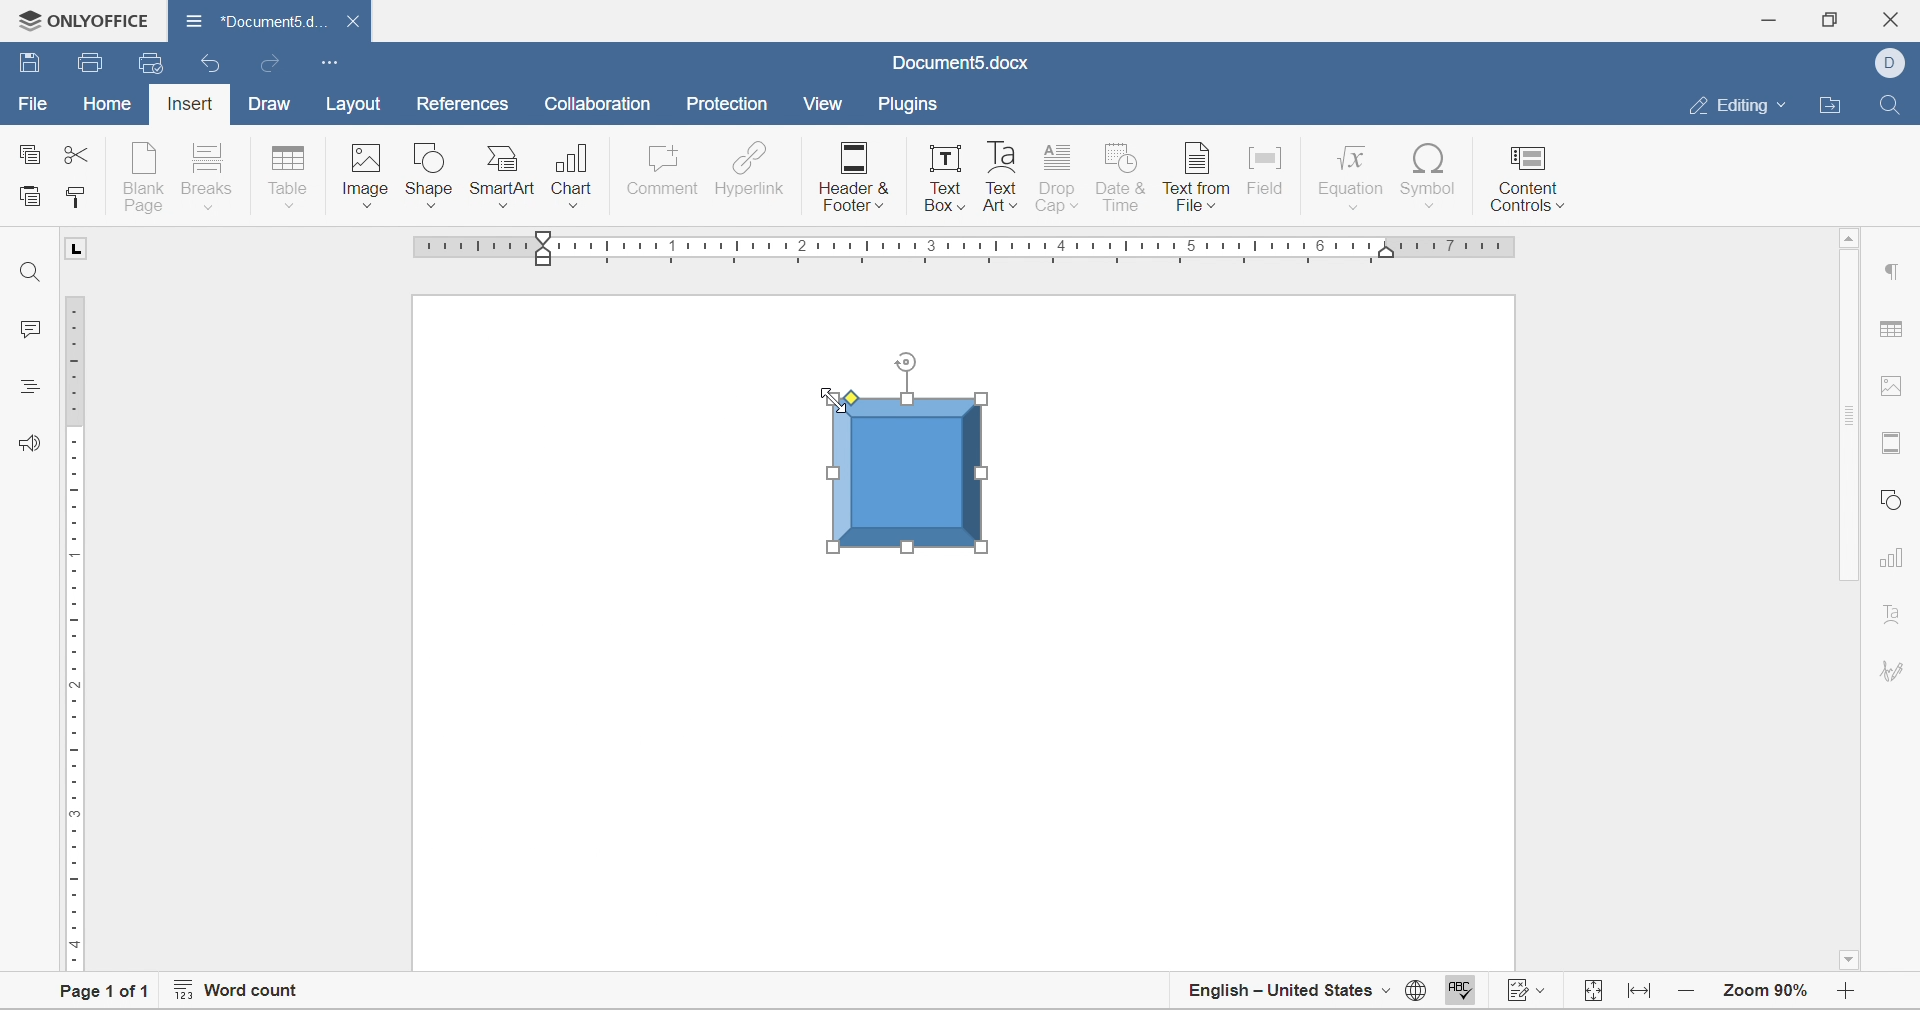 This screenshot has height=1010, width=1920. I want to click on collaboration, so click(598, 104).